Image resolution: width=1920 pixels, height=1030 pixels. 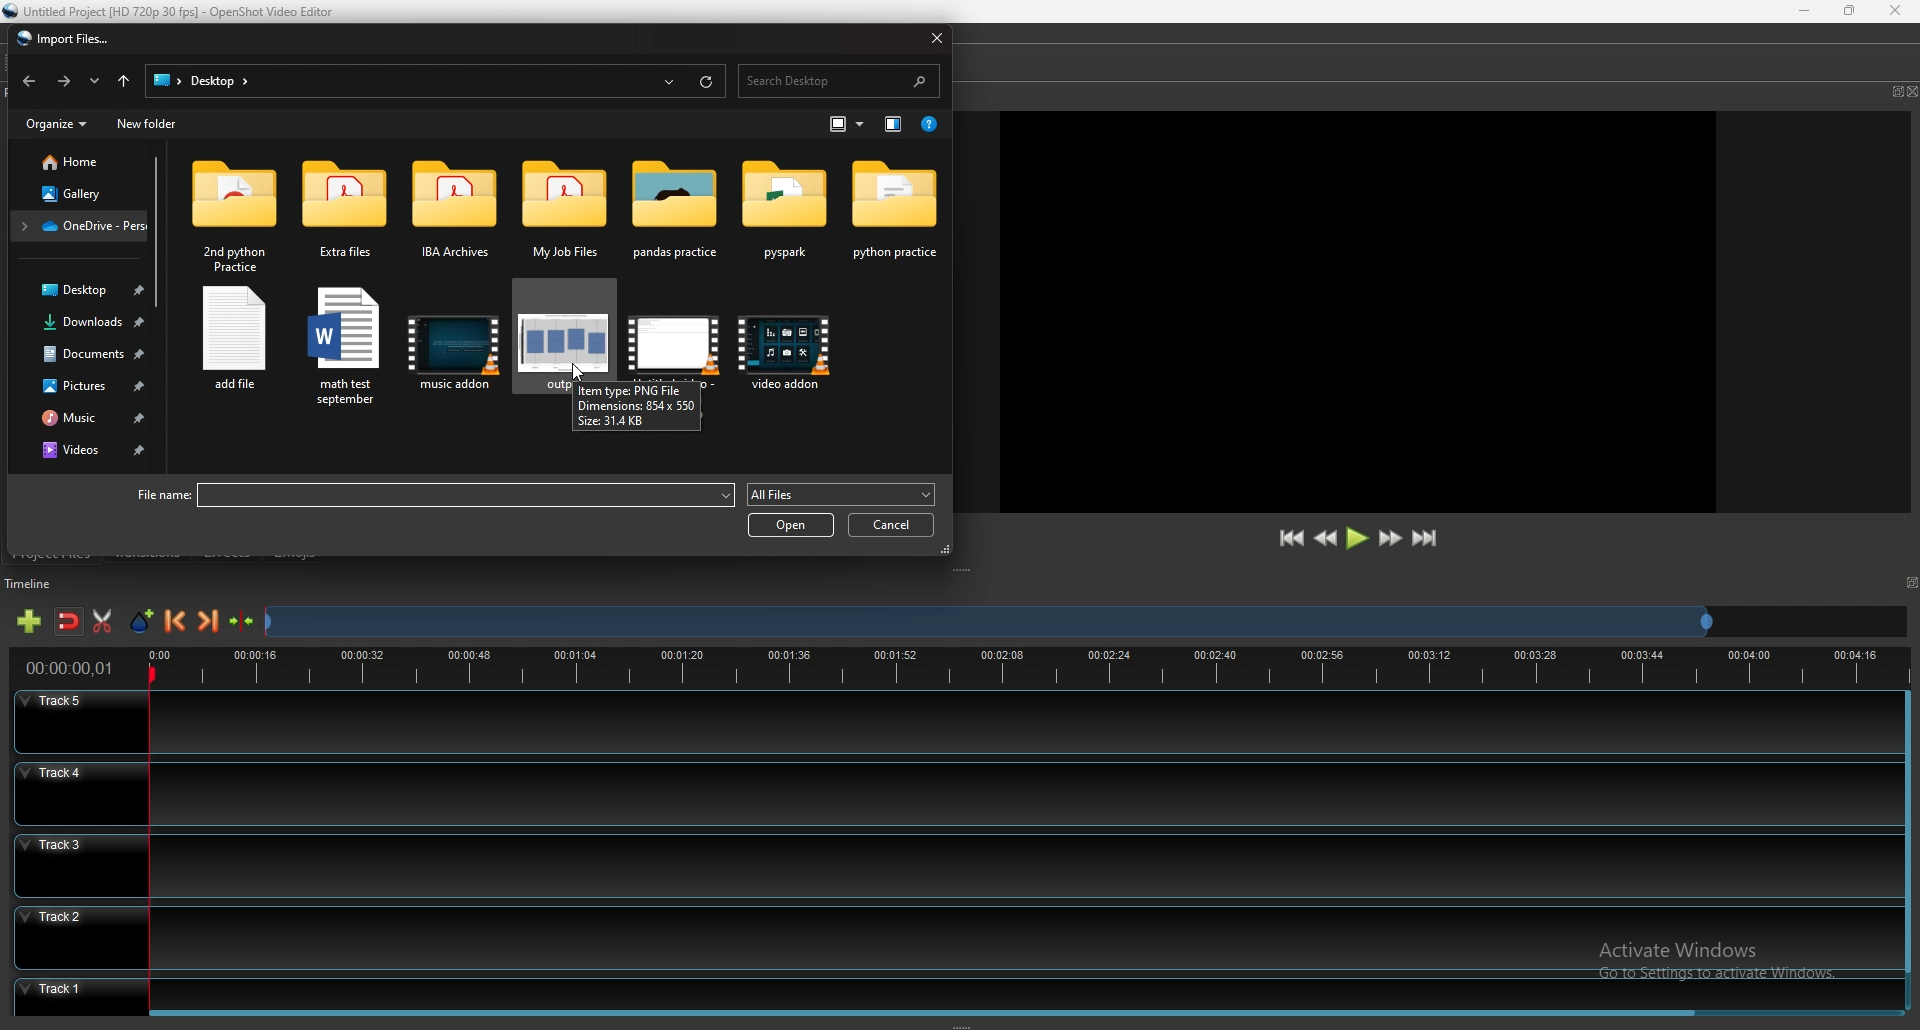 I want to click on open, so click(x=790, y=525).